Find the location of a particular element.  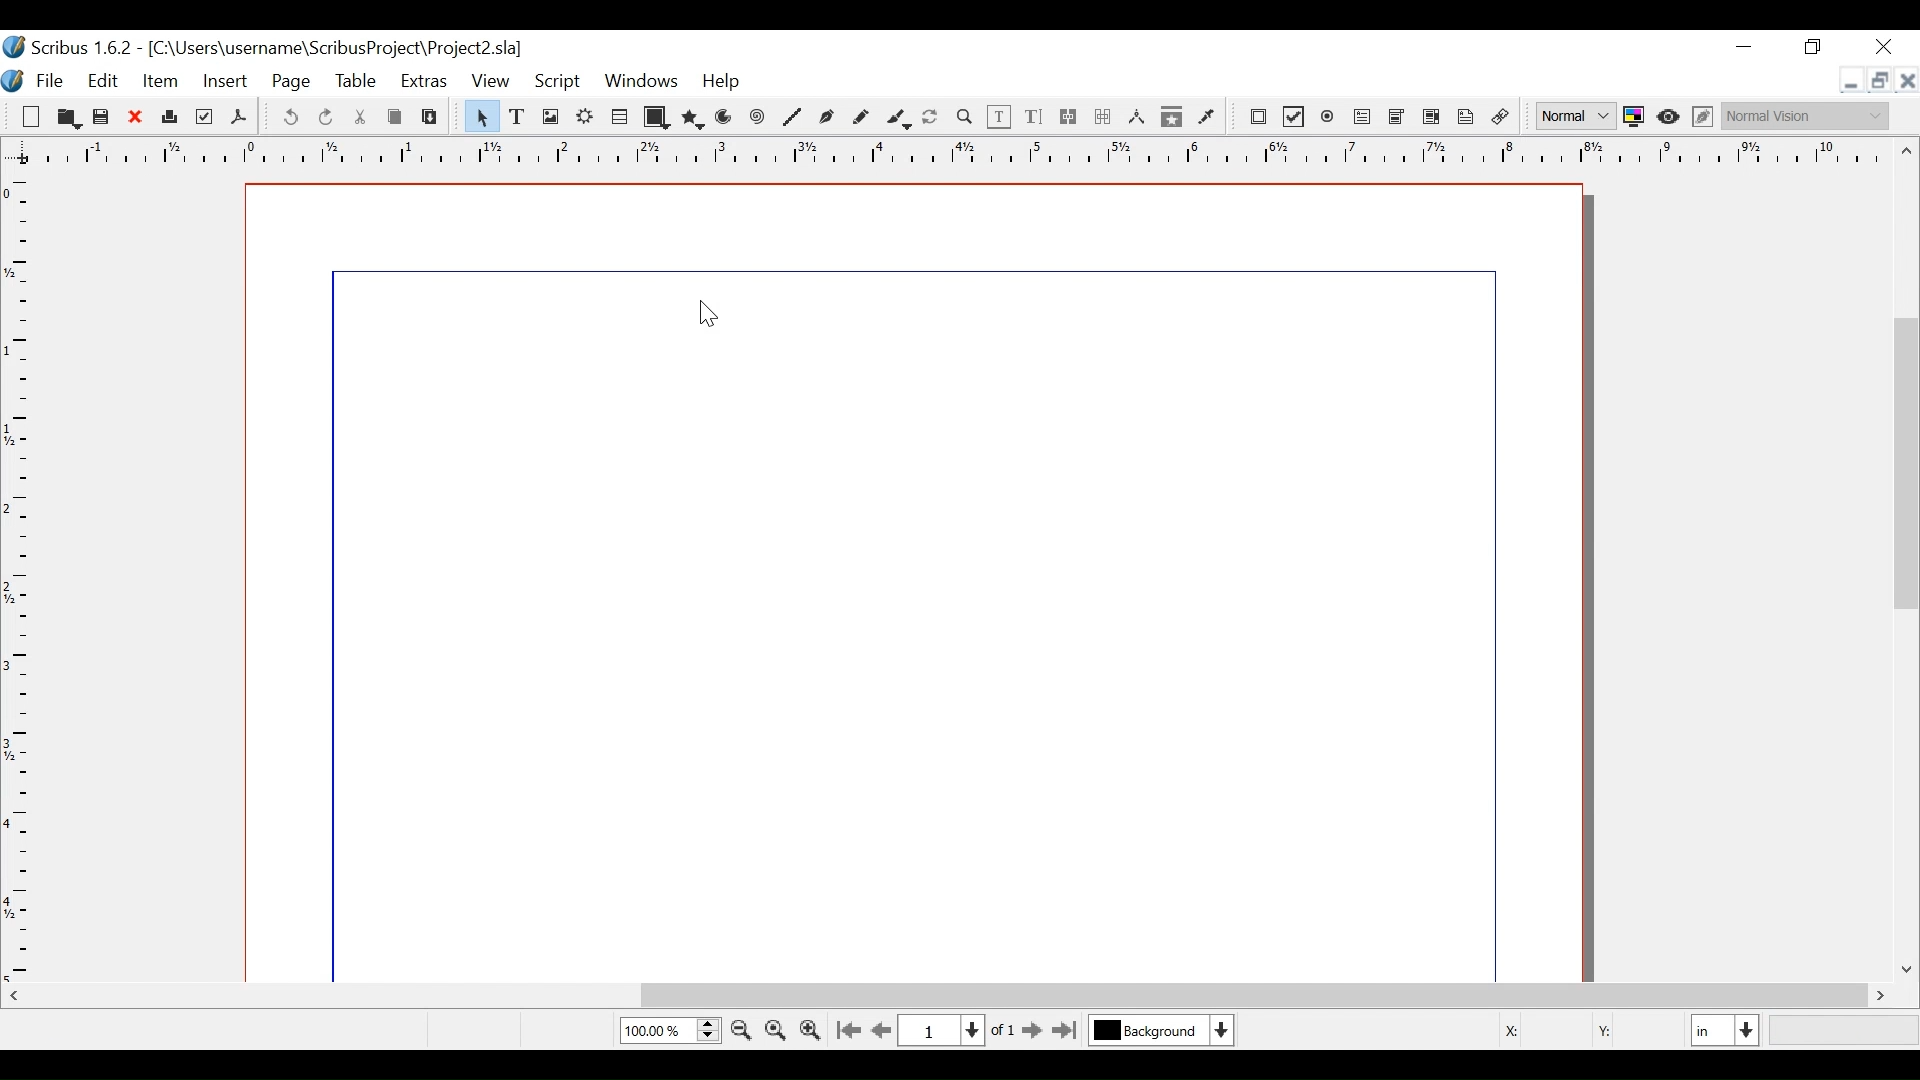

Restore is located at coordinates (1876, 79).